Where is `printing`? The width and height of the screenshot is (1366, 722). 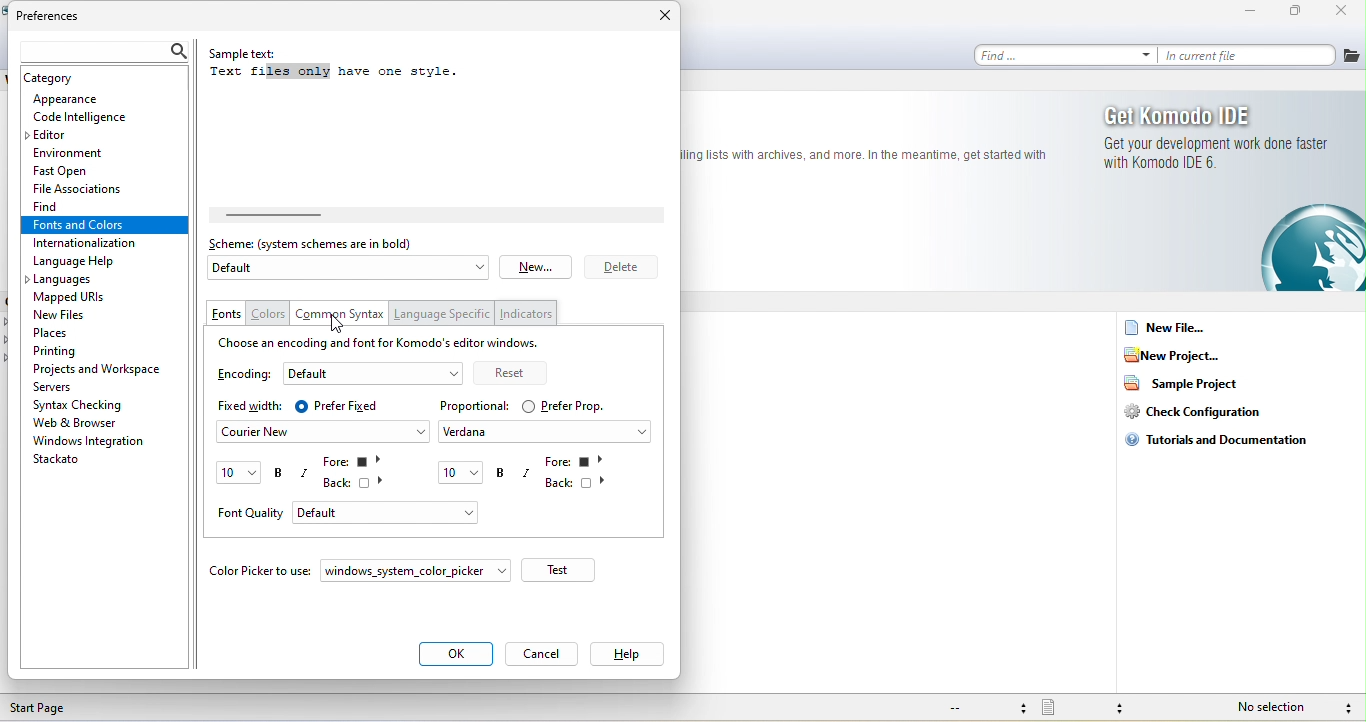 printing is located at coordinates (78, 352).